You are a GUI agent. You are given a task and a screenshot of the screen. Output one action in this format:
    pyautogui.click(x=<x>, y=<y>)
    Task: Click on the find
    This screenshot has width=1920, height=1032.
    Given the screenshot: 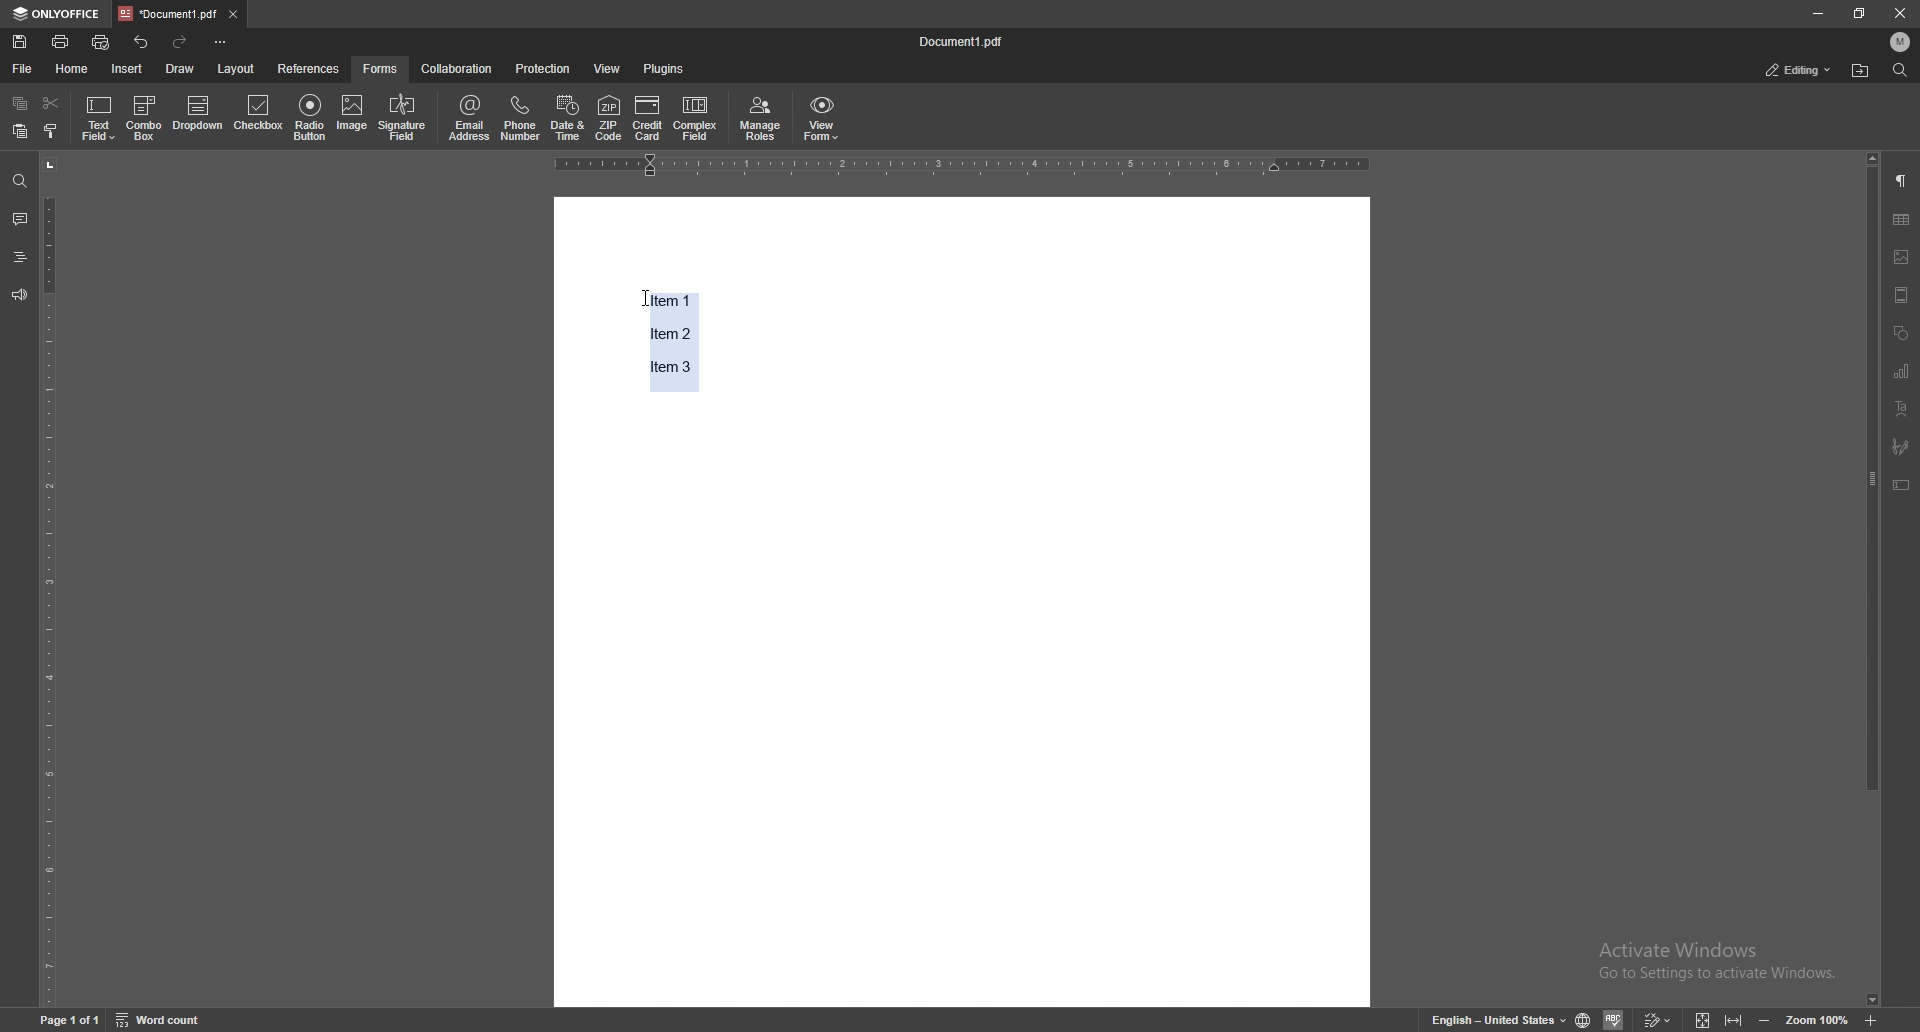 What is the action you would take?
    pyautogui.click(x=19, y=181)
    